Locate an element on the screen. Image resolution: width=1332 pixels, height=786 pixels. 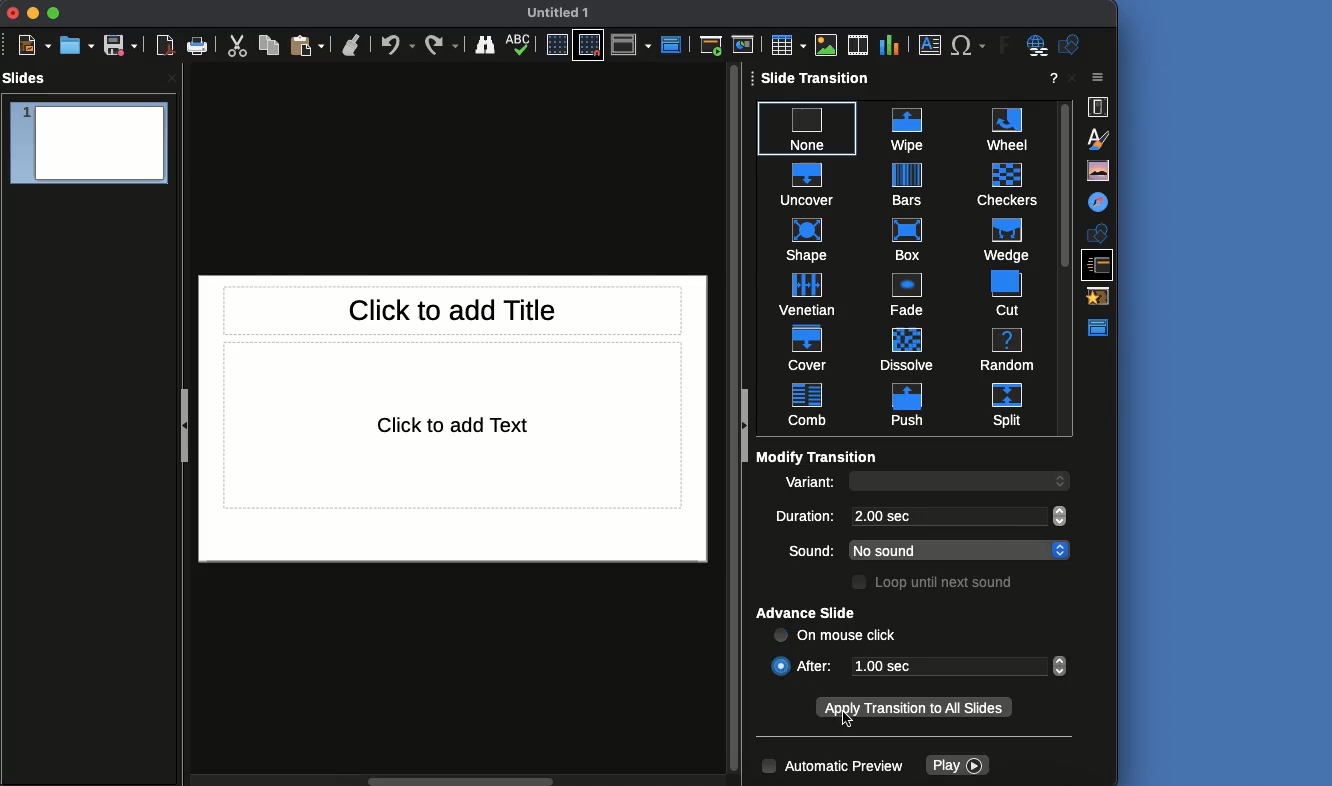
Save is located at coordinates (121, 44).